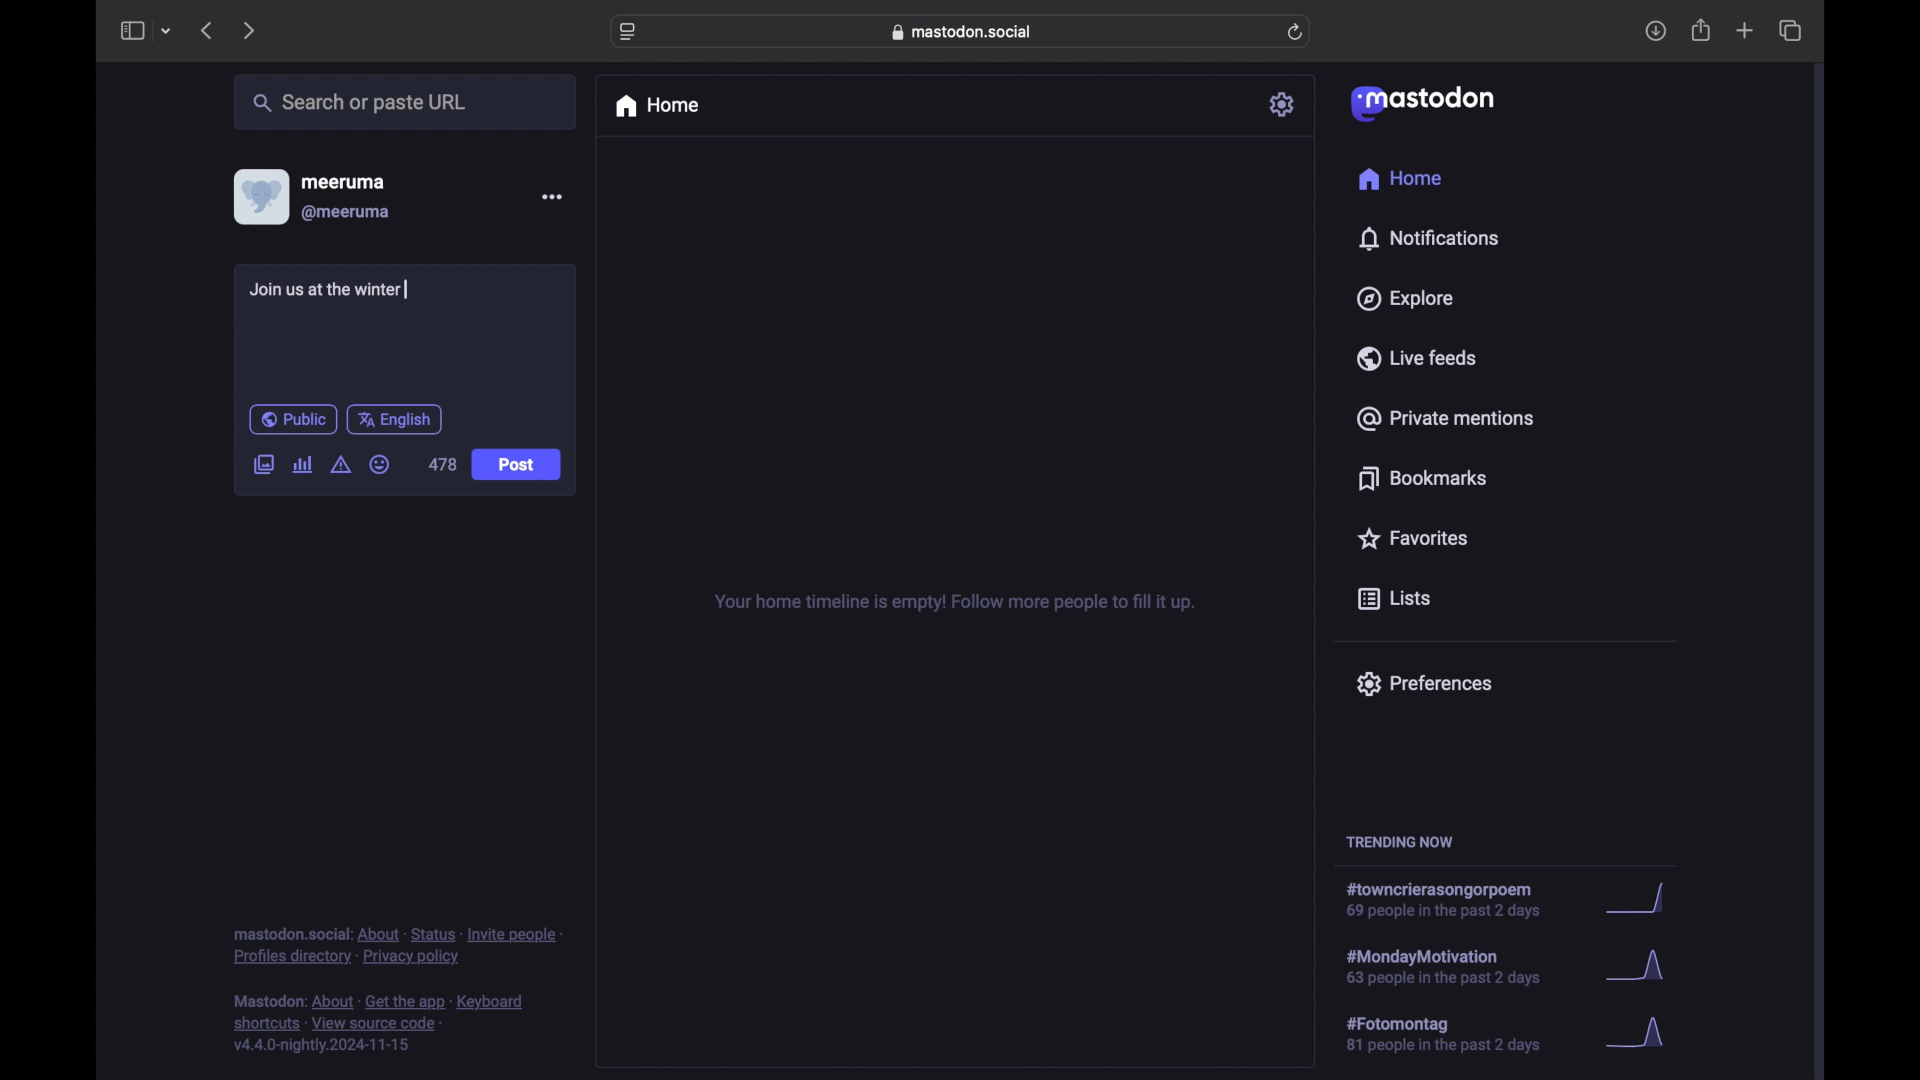 The image size is (1920, 1080). Describe the element at coordinates (1745, 30) in the screenshot. I see `new tab` at that location.